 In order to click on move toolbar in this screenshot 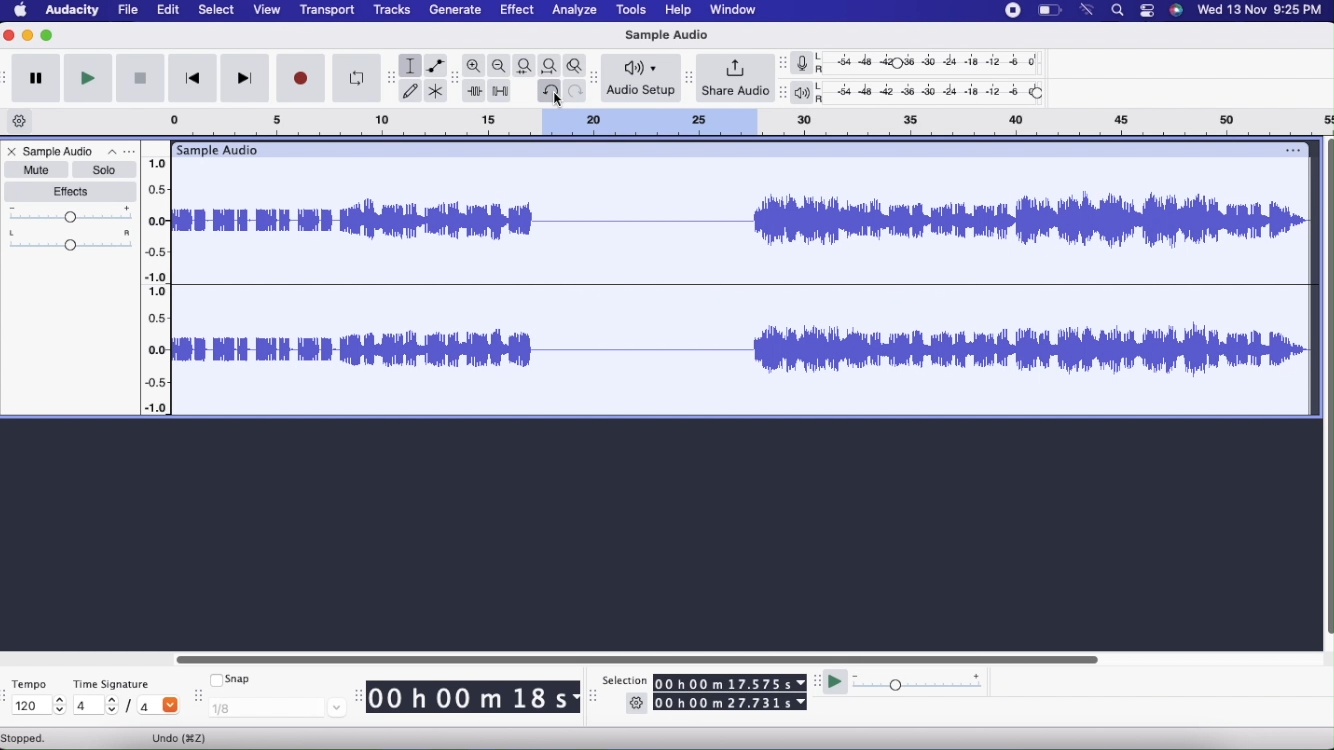, I will do `click(452, 77)`.